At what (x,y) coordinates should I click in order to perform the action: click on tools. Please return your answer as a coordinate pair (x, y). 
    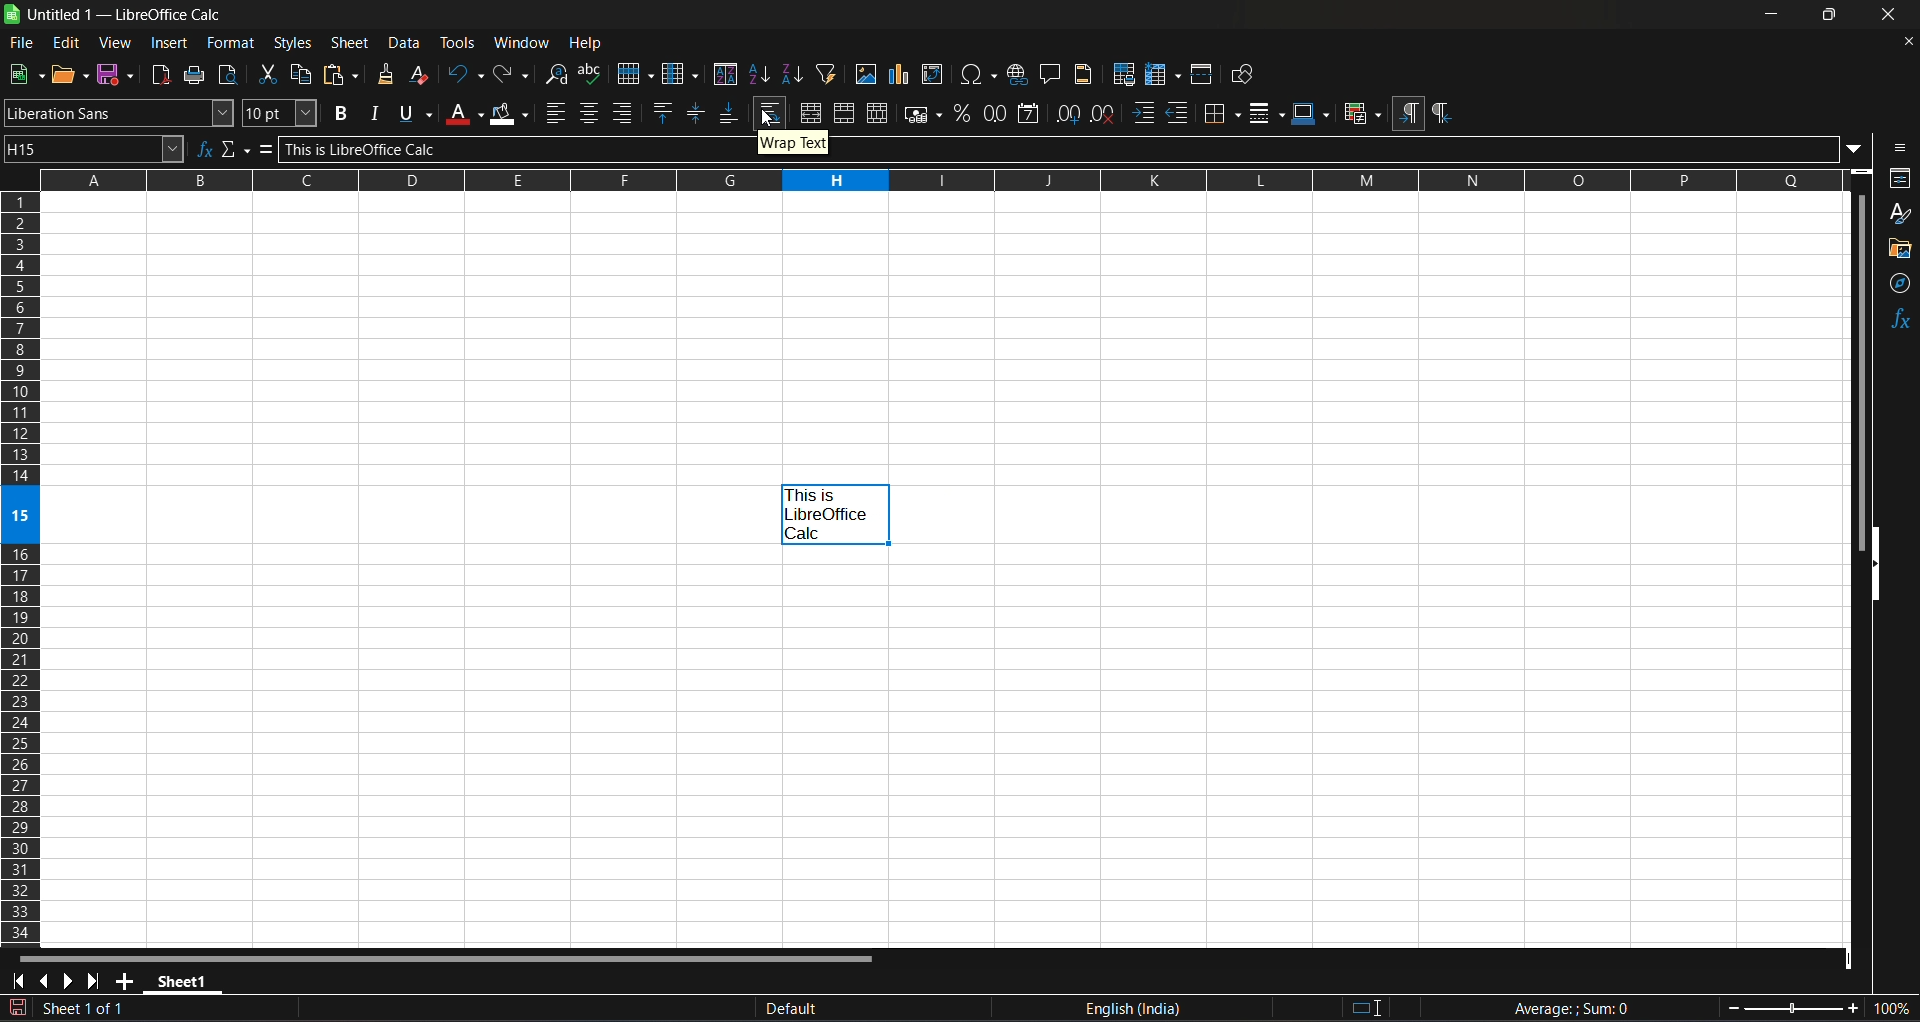
    Looking at the image, I should click on (458, 42).